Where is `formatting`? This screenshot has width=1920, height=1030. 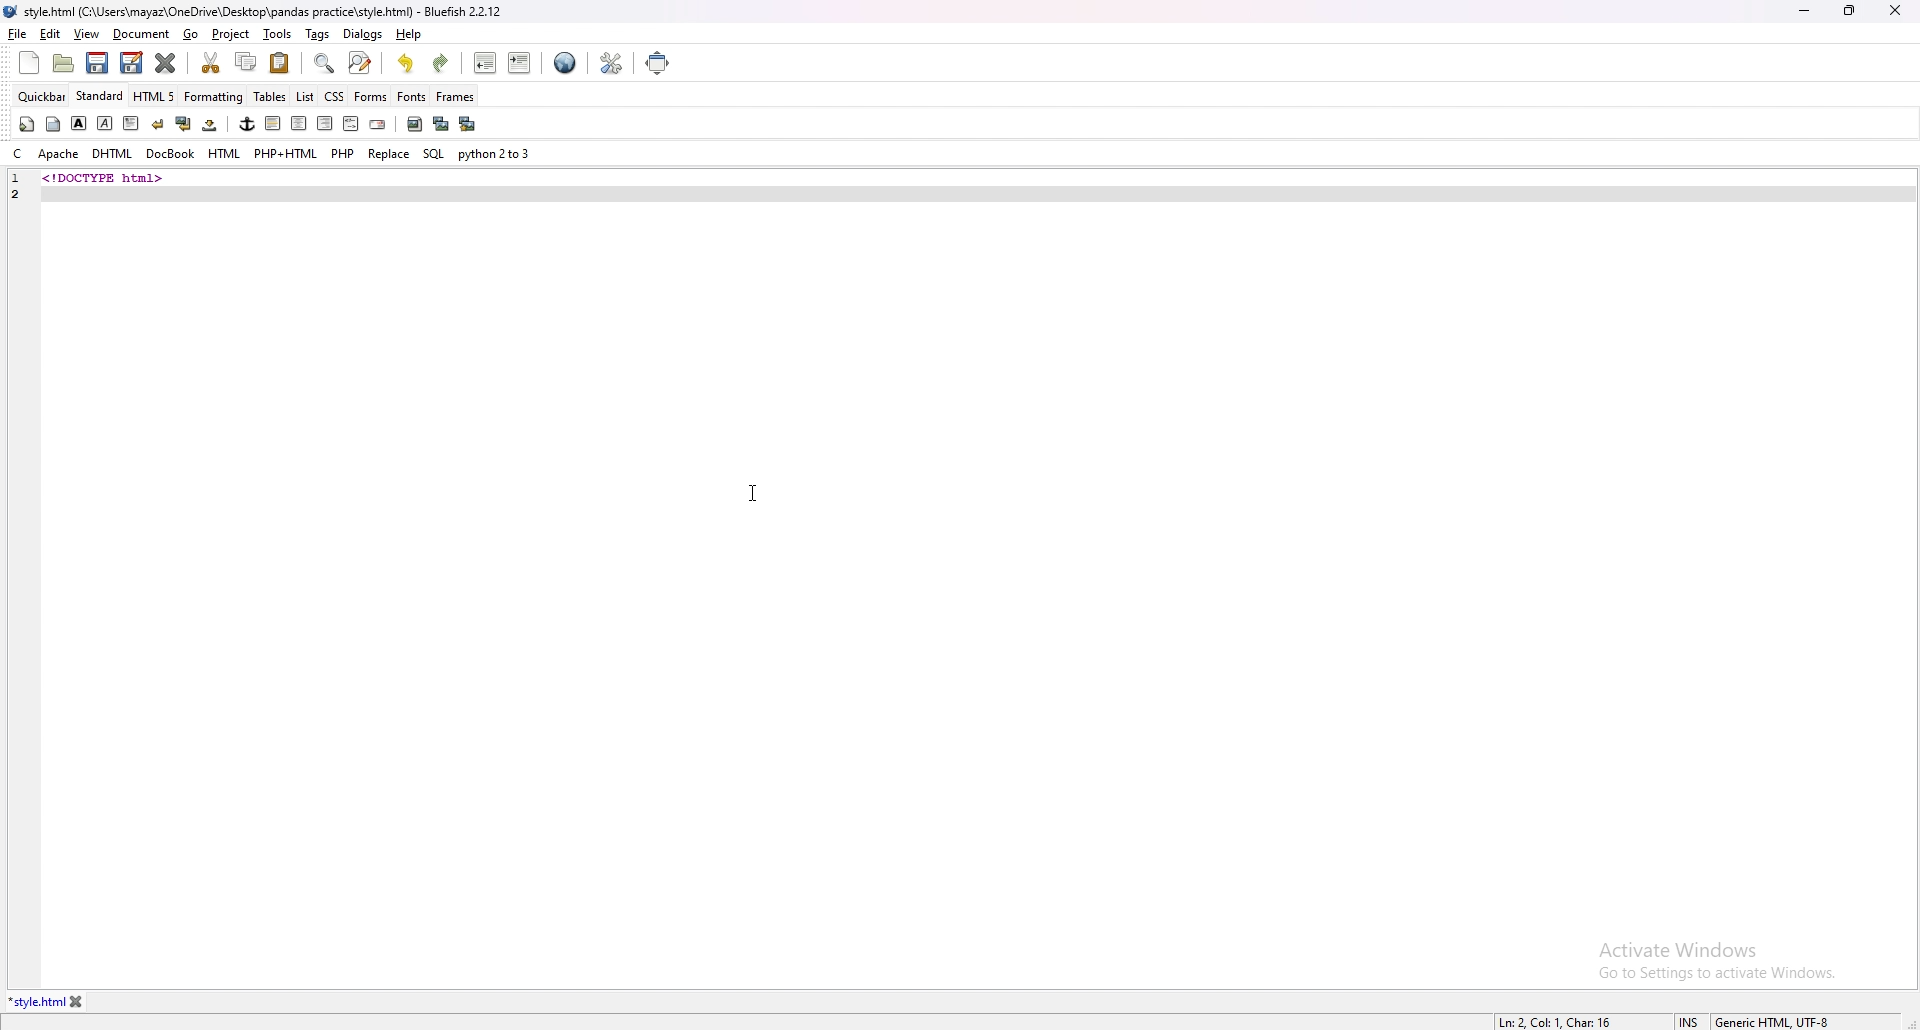
formatting is located at coordinates (215, 96).